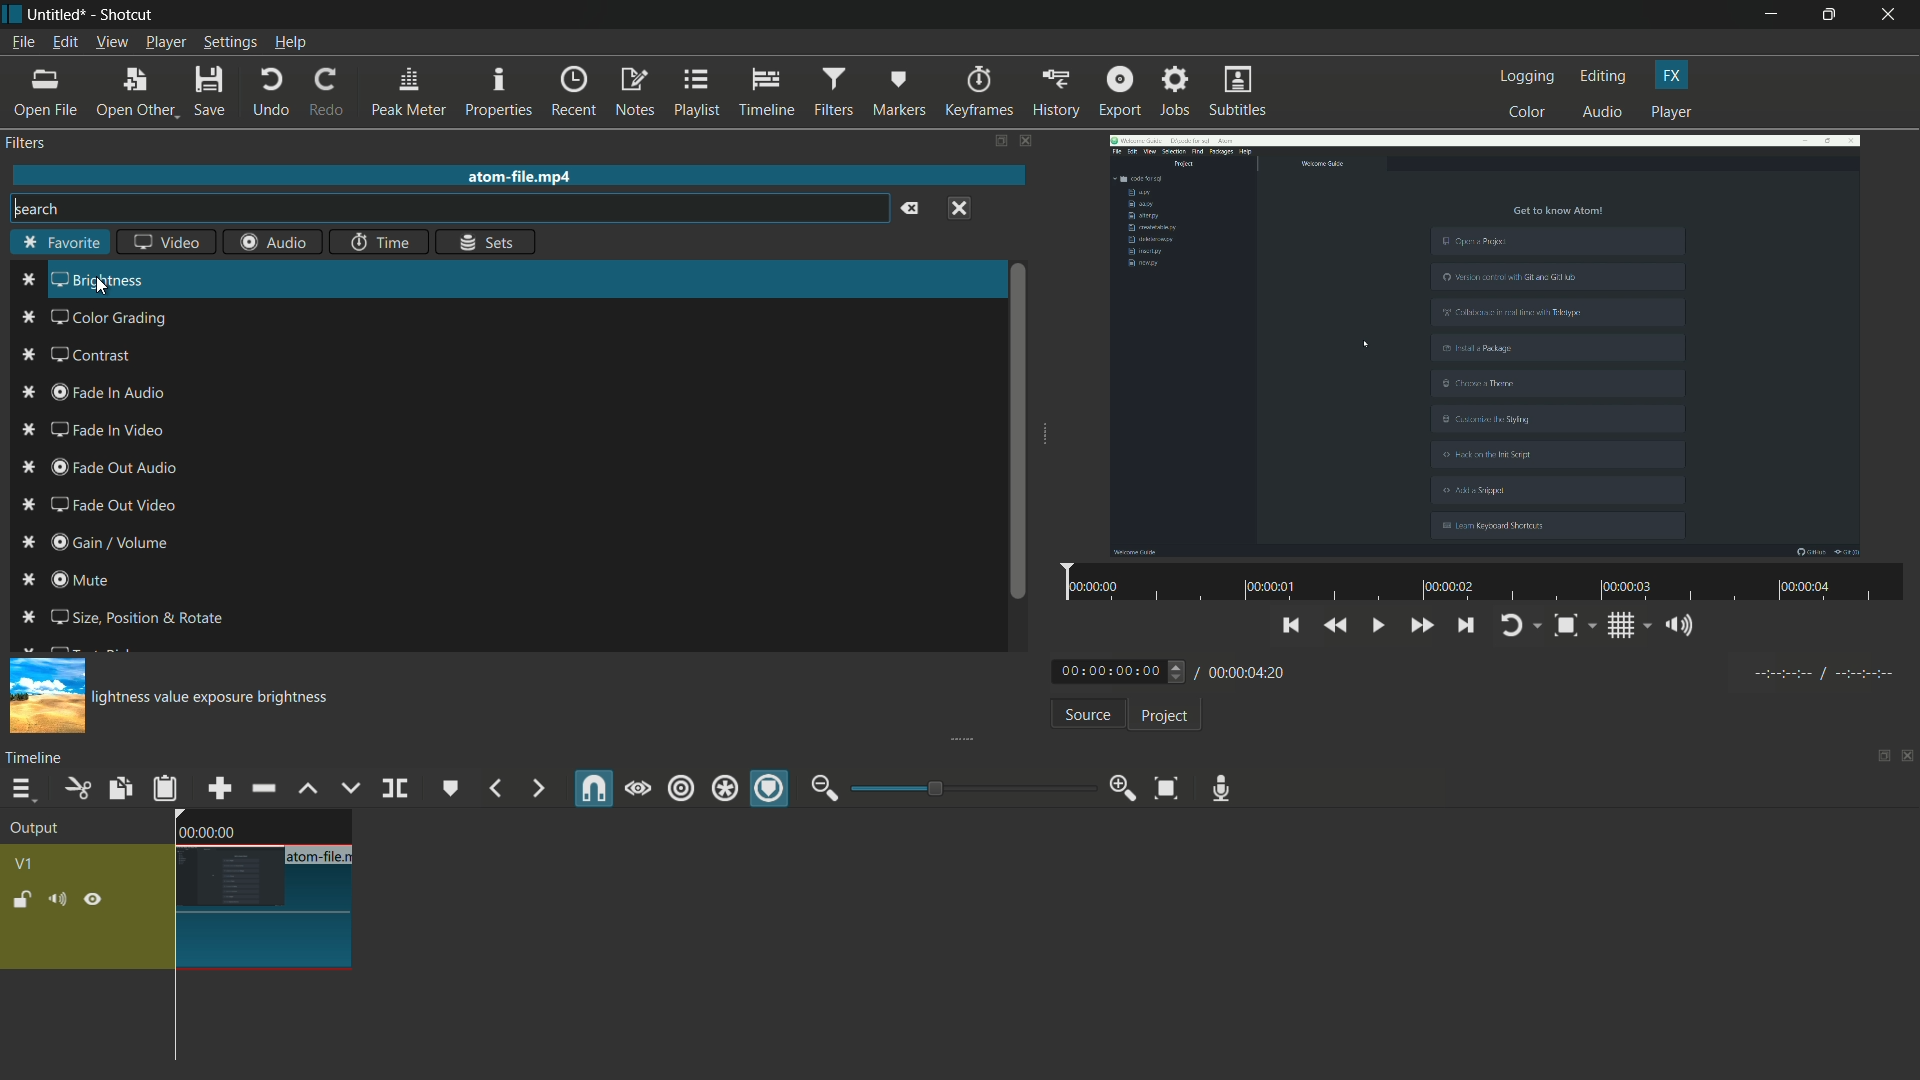  What do you see at coordinates (1053, 92) in the screenshot?
I see `history` at bounding box center [1053, 92].